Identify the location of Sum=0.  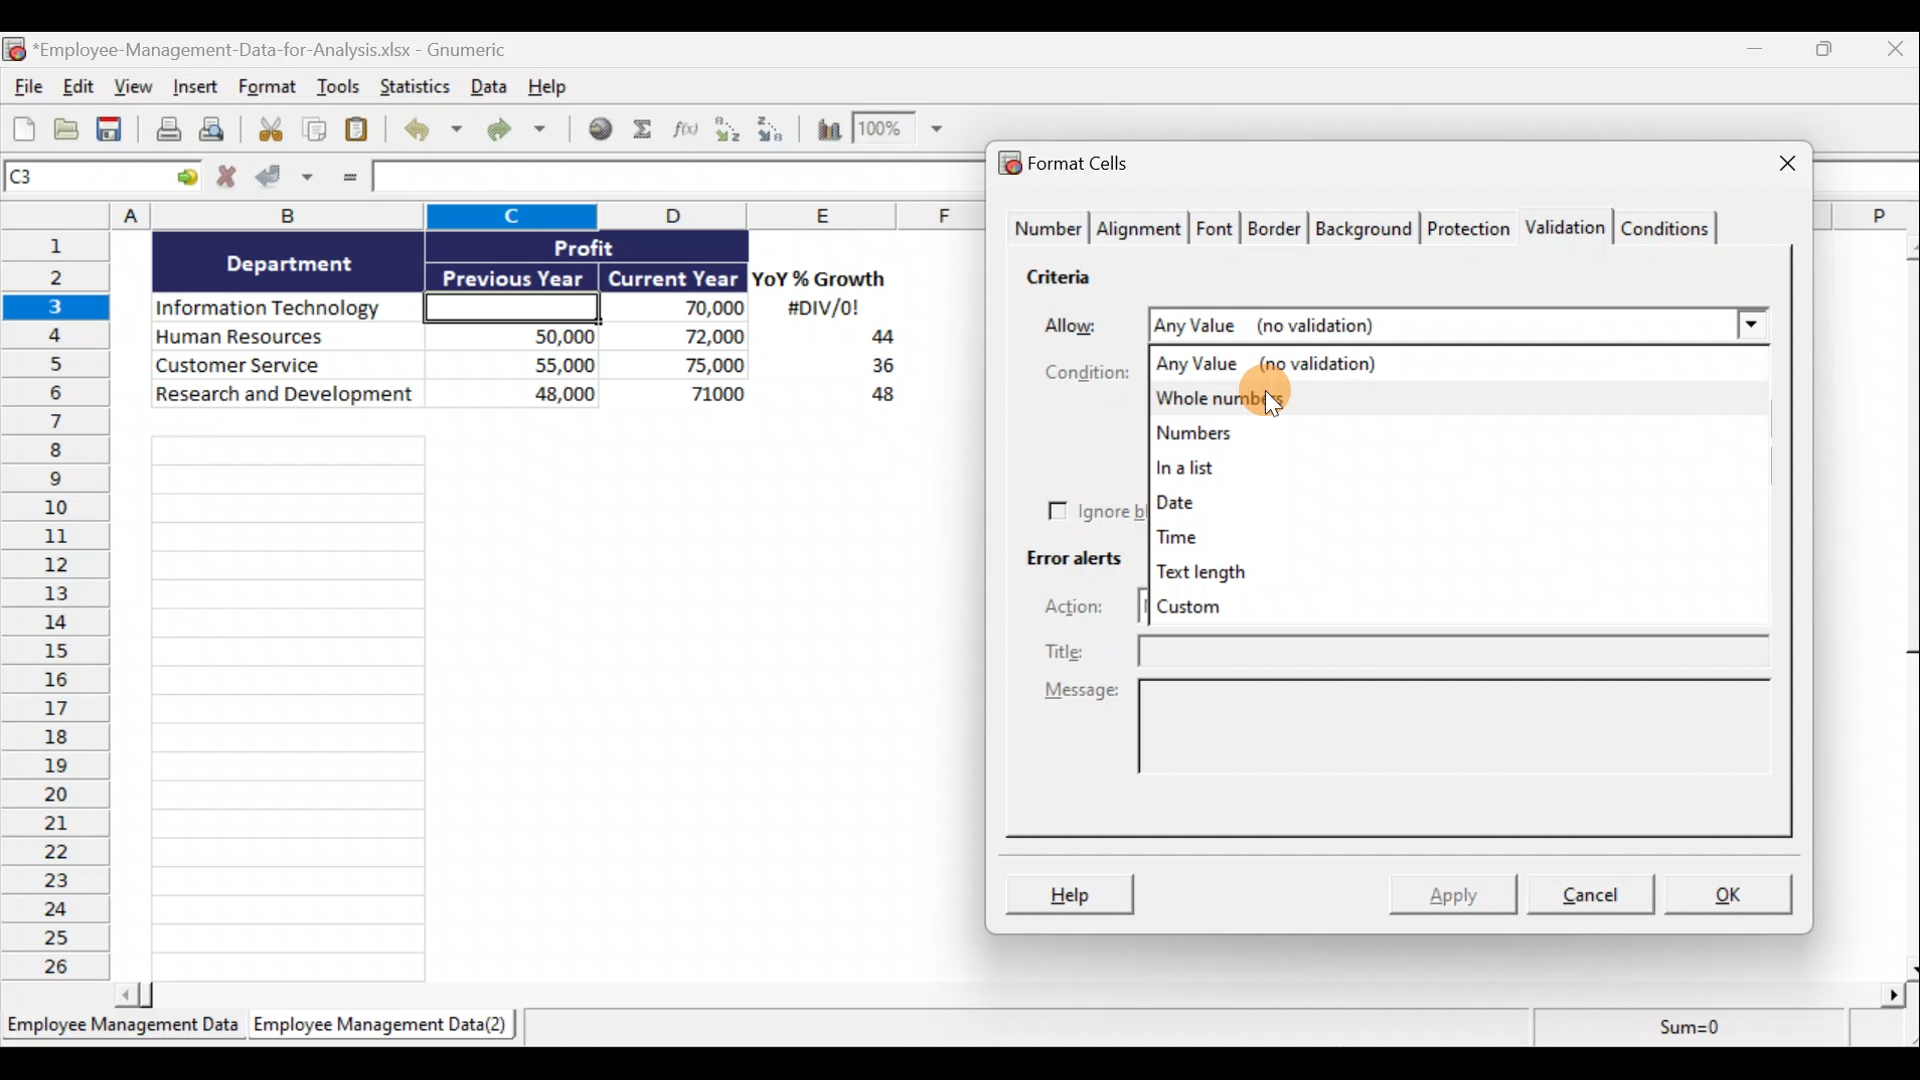
(1681, 1033).